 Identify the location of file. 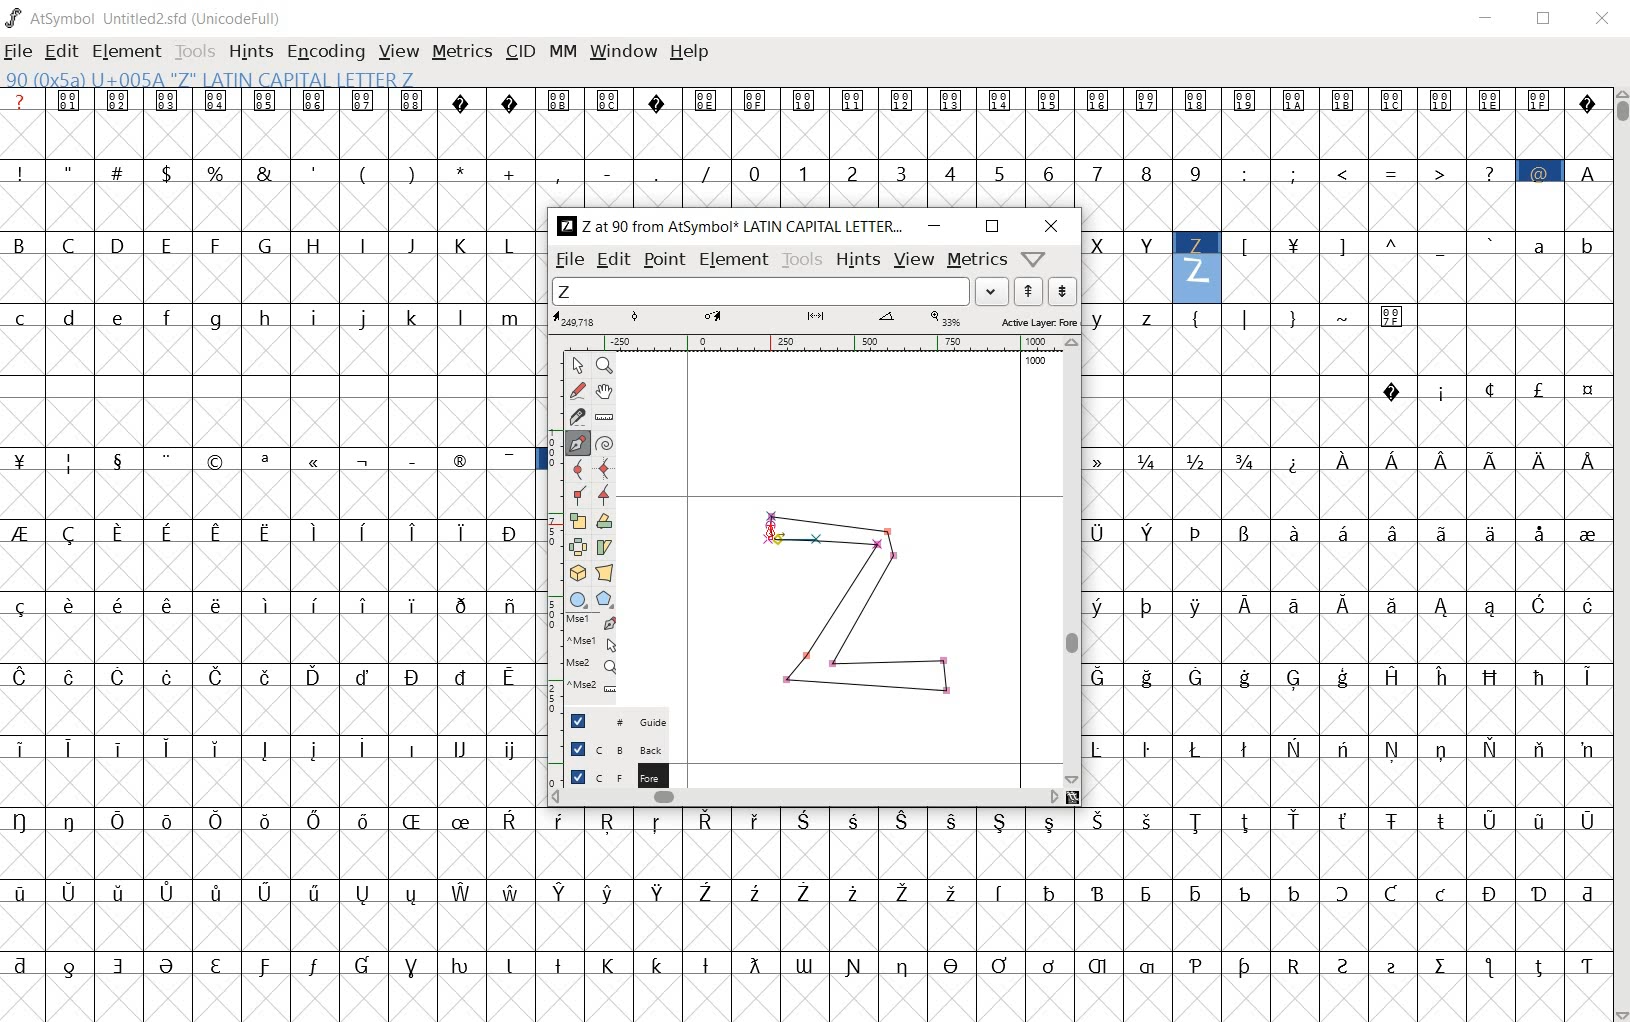
(568, 261).